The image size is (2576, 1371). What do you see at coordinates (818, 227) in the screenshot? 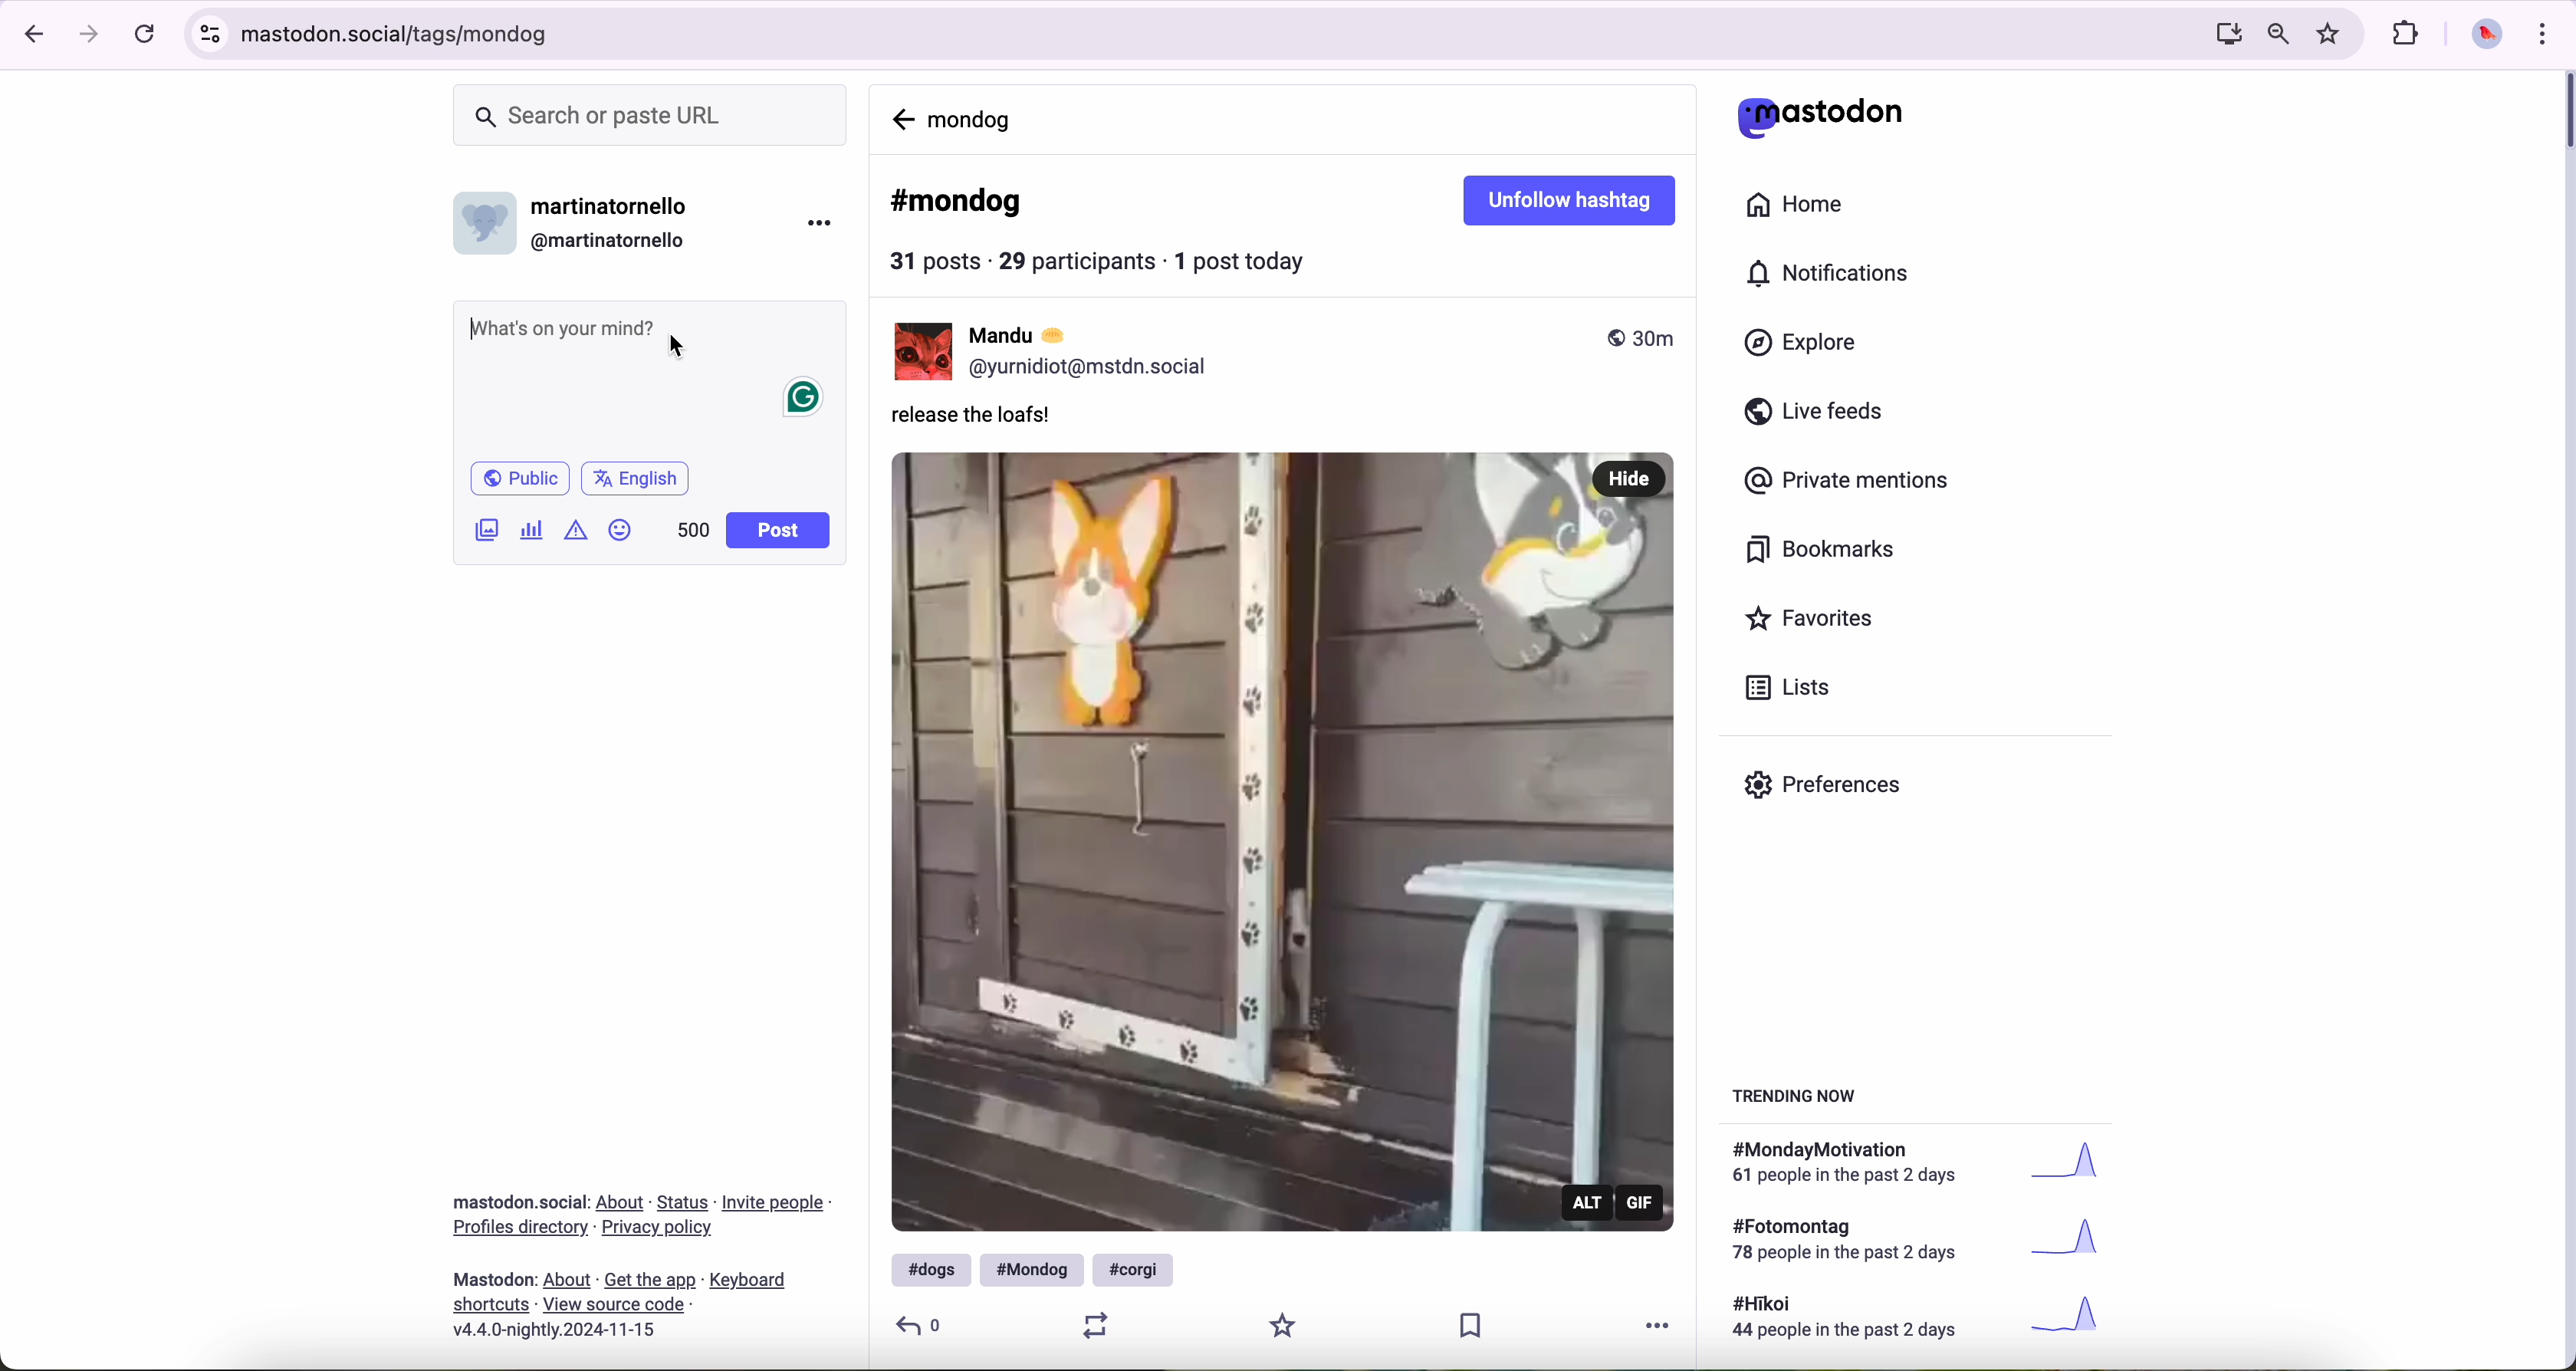
I see `more options` at bounding box center [818, 227].